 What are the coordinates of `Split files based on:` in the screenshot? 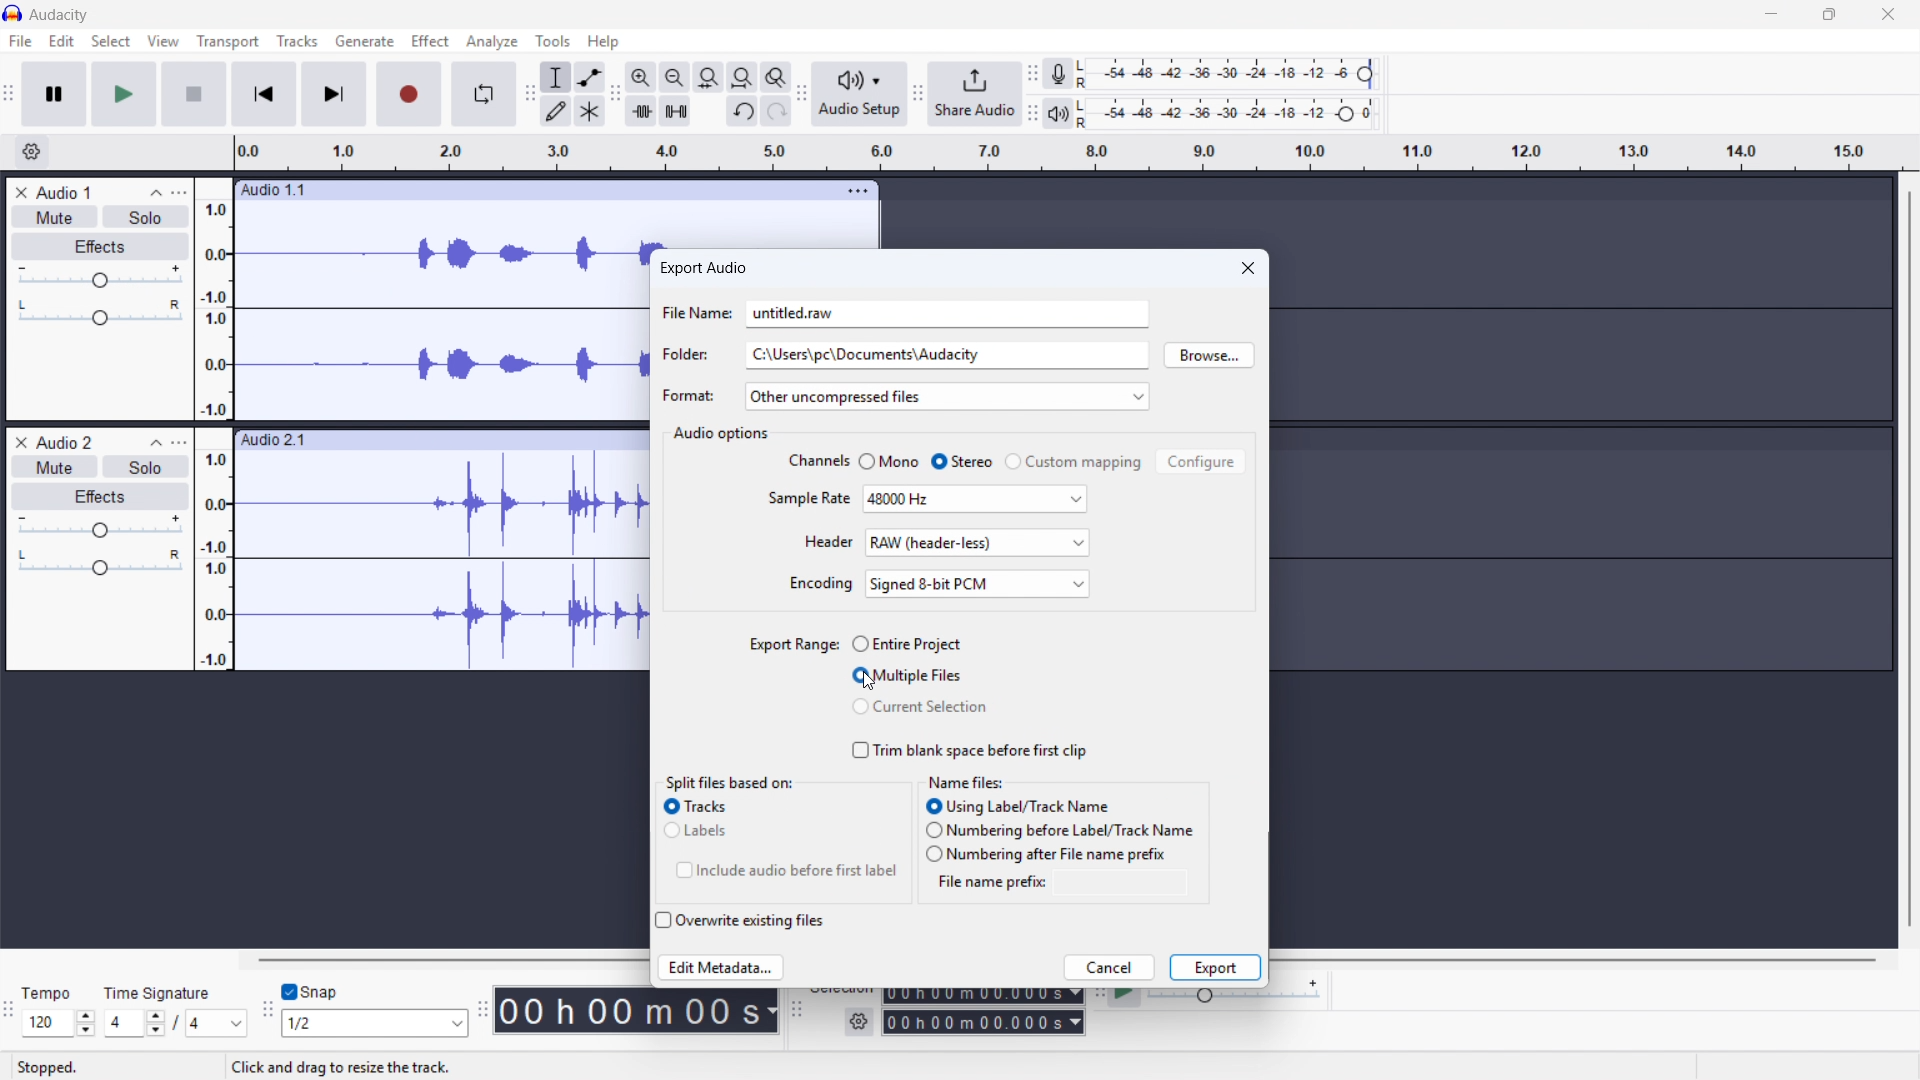 It's located at (729, 781).